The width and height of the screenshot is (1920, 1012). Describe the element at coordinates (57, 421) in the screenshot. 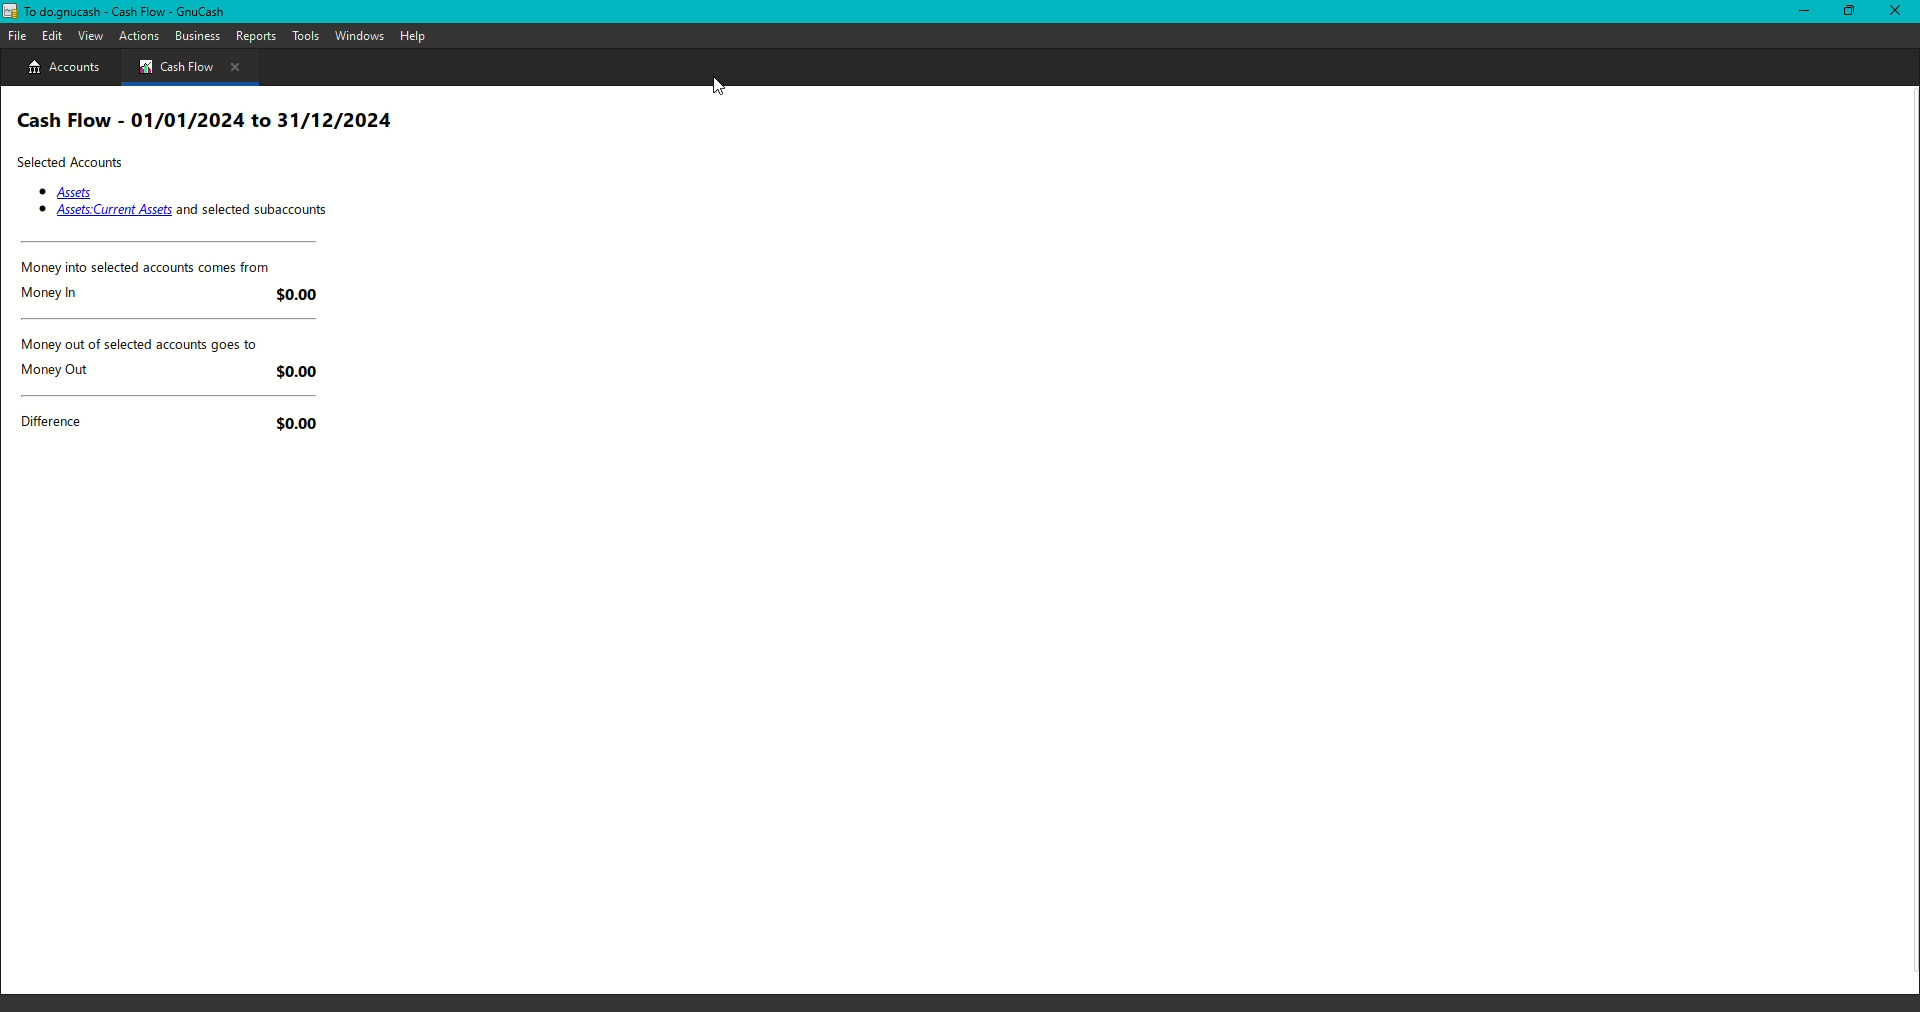

I see `Difference` at that location.